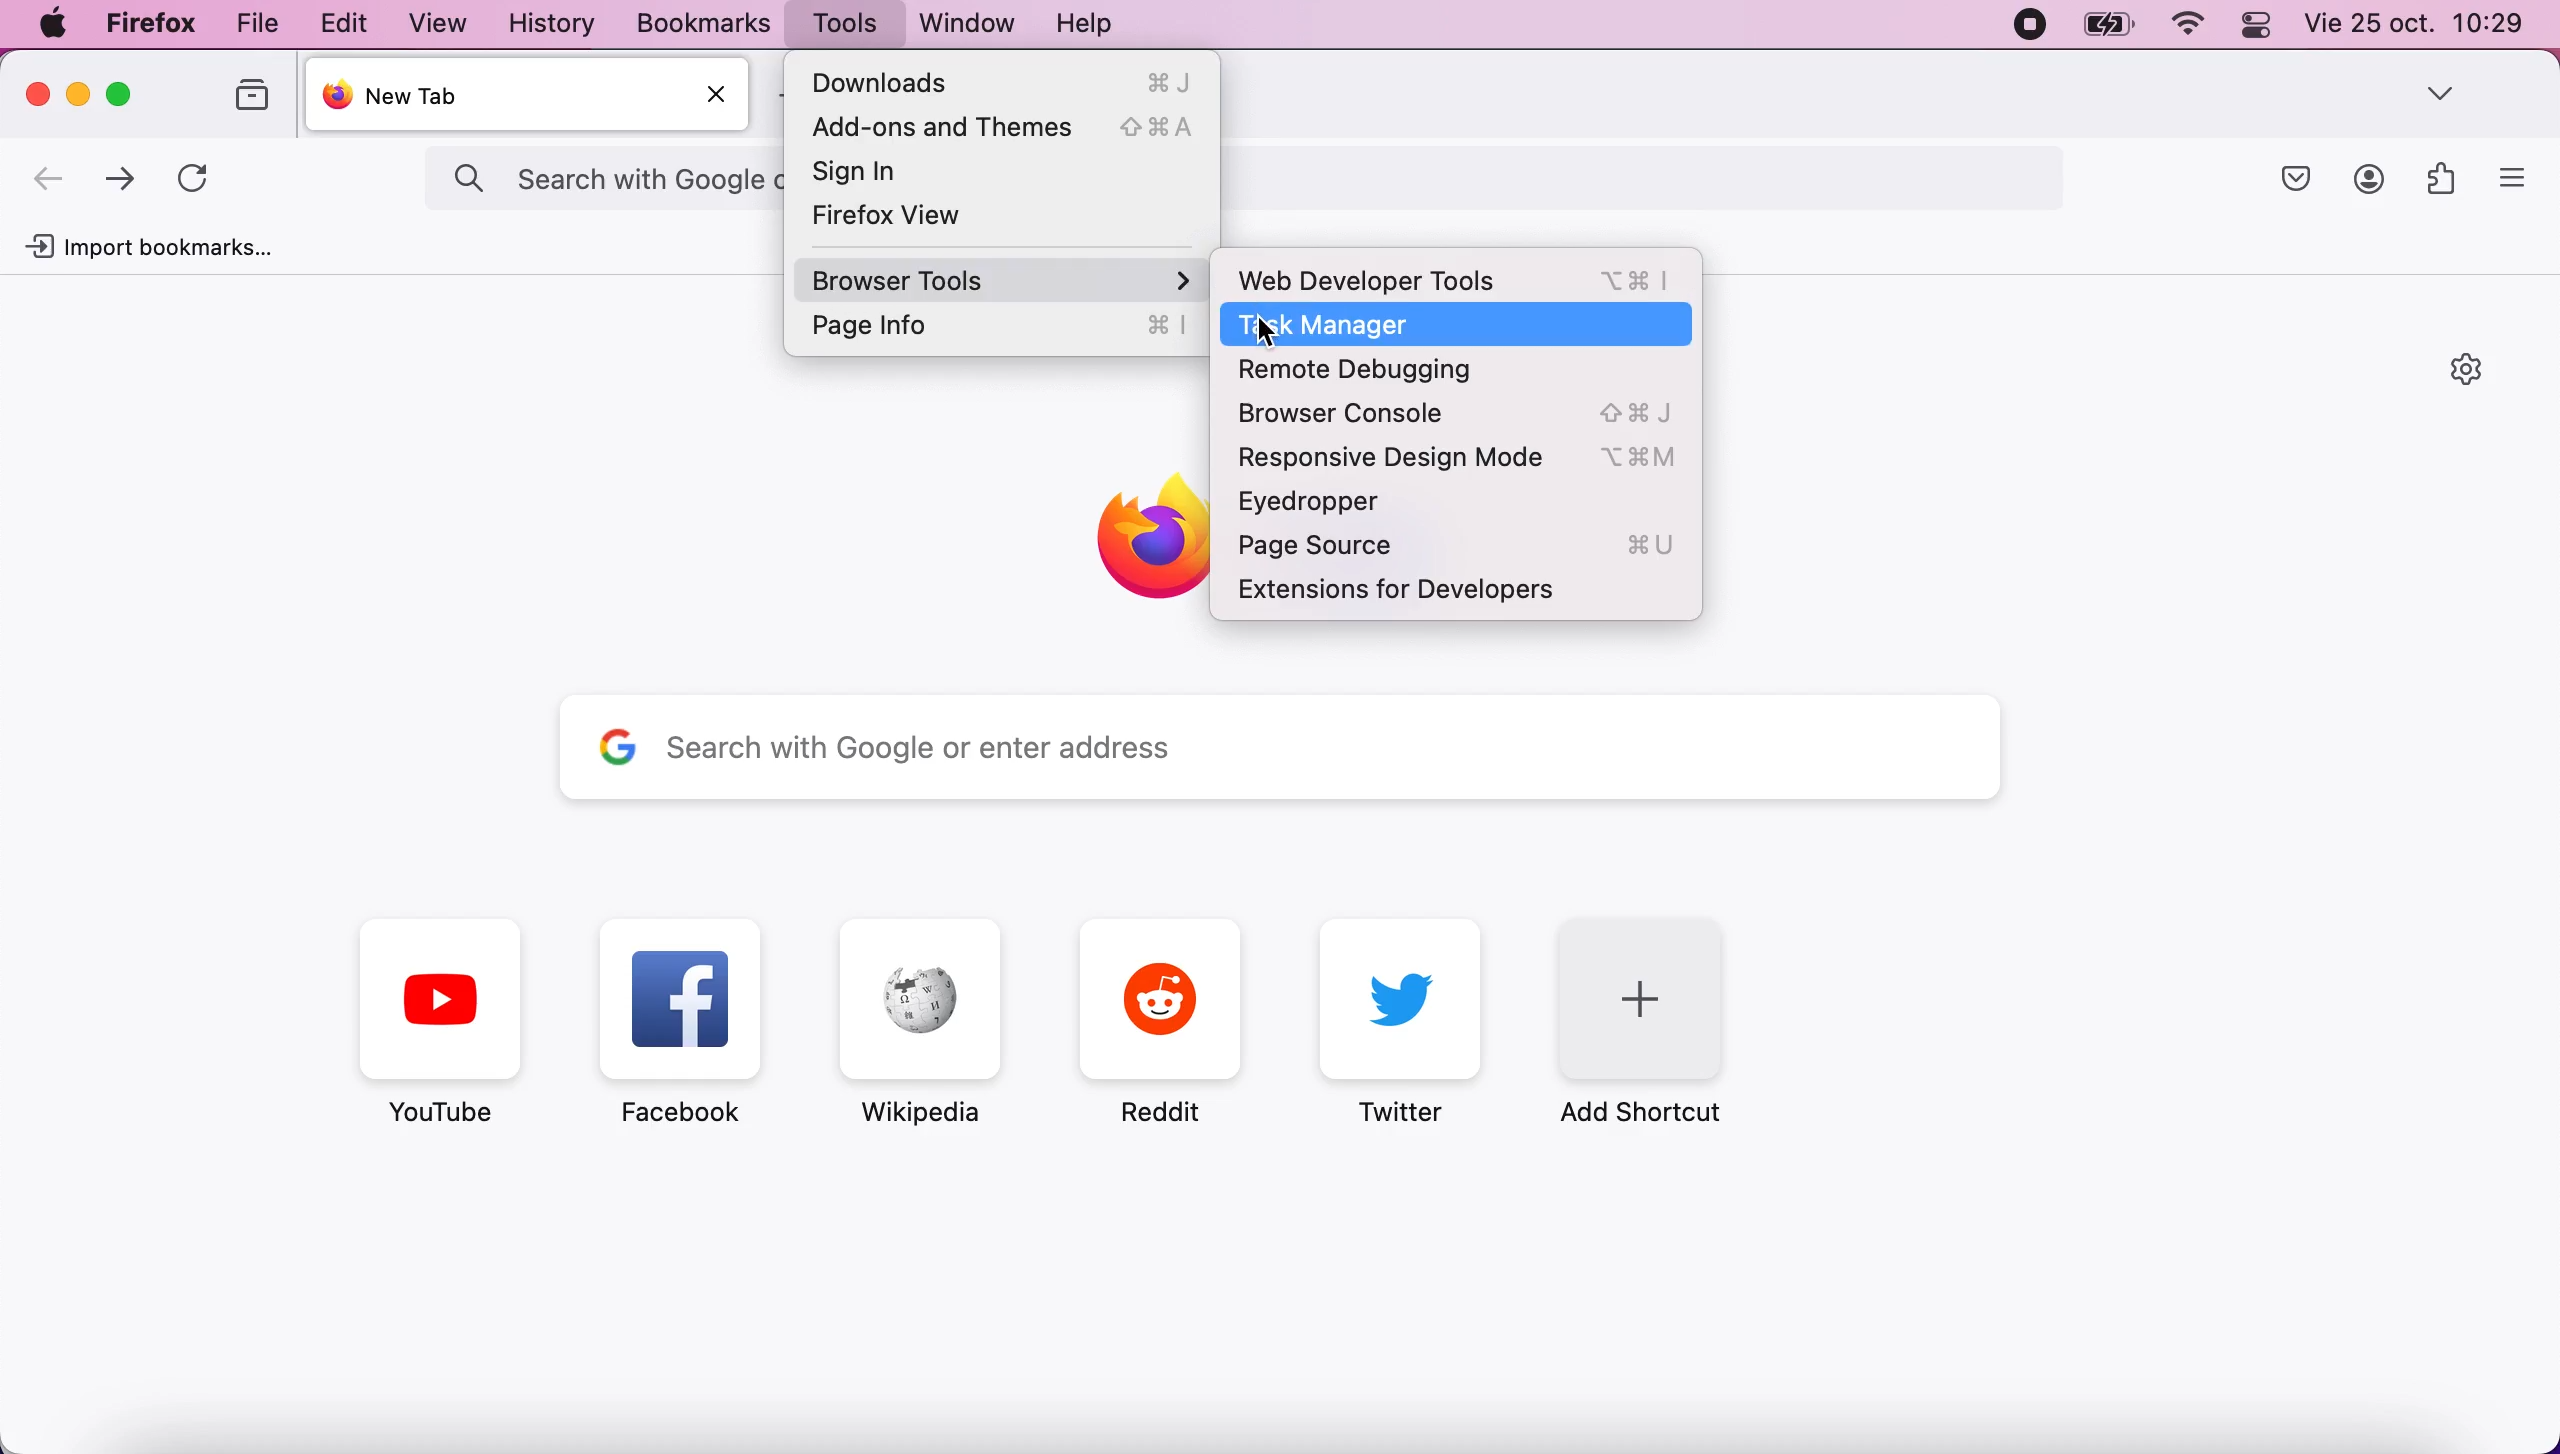 This screenshot has height=1454, width=2560. What do you see at coordinates (120, 182) in the screenshot?
I see `Move forward` at bounding box center [120, 182].